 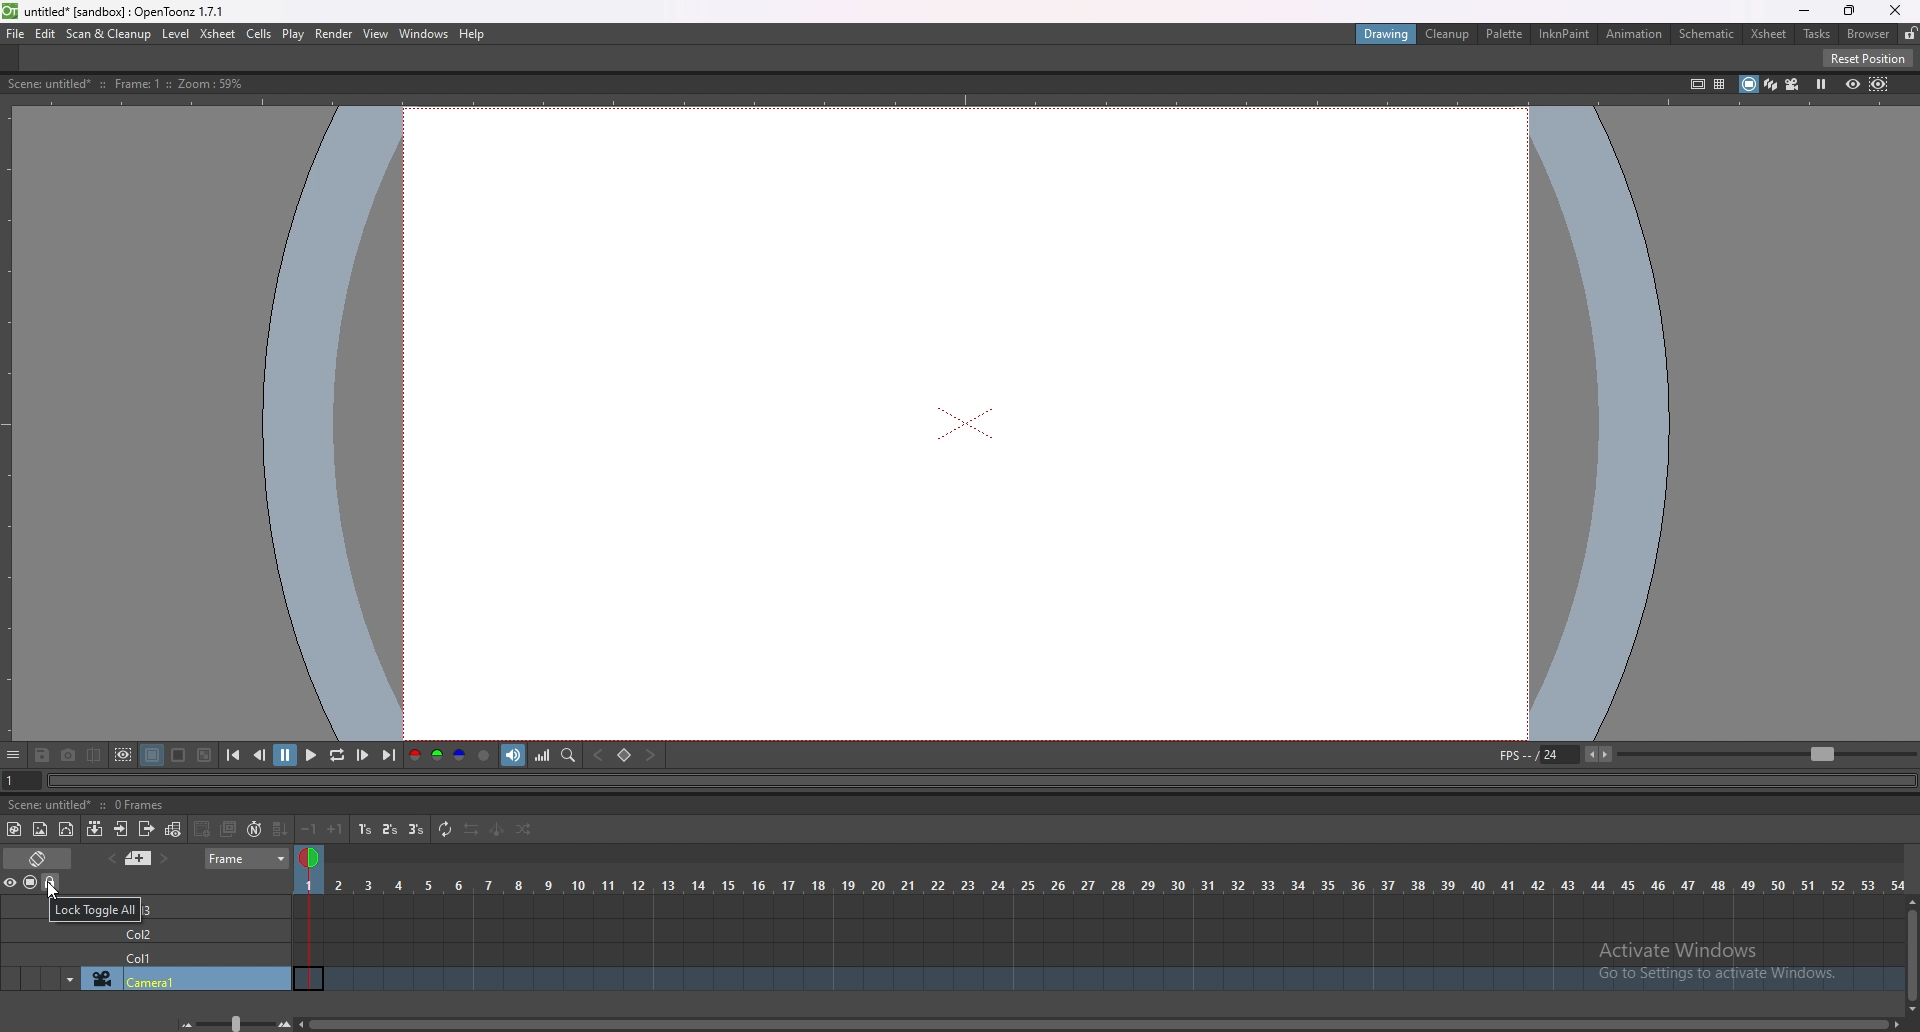 I want to click on minimize, so click(x=1804, y=10).